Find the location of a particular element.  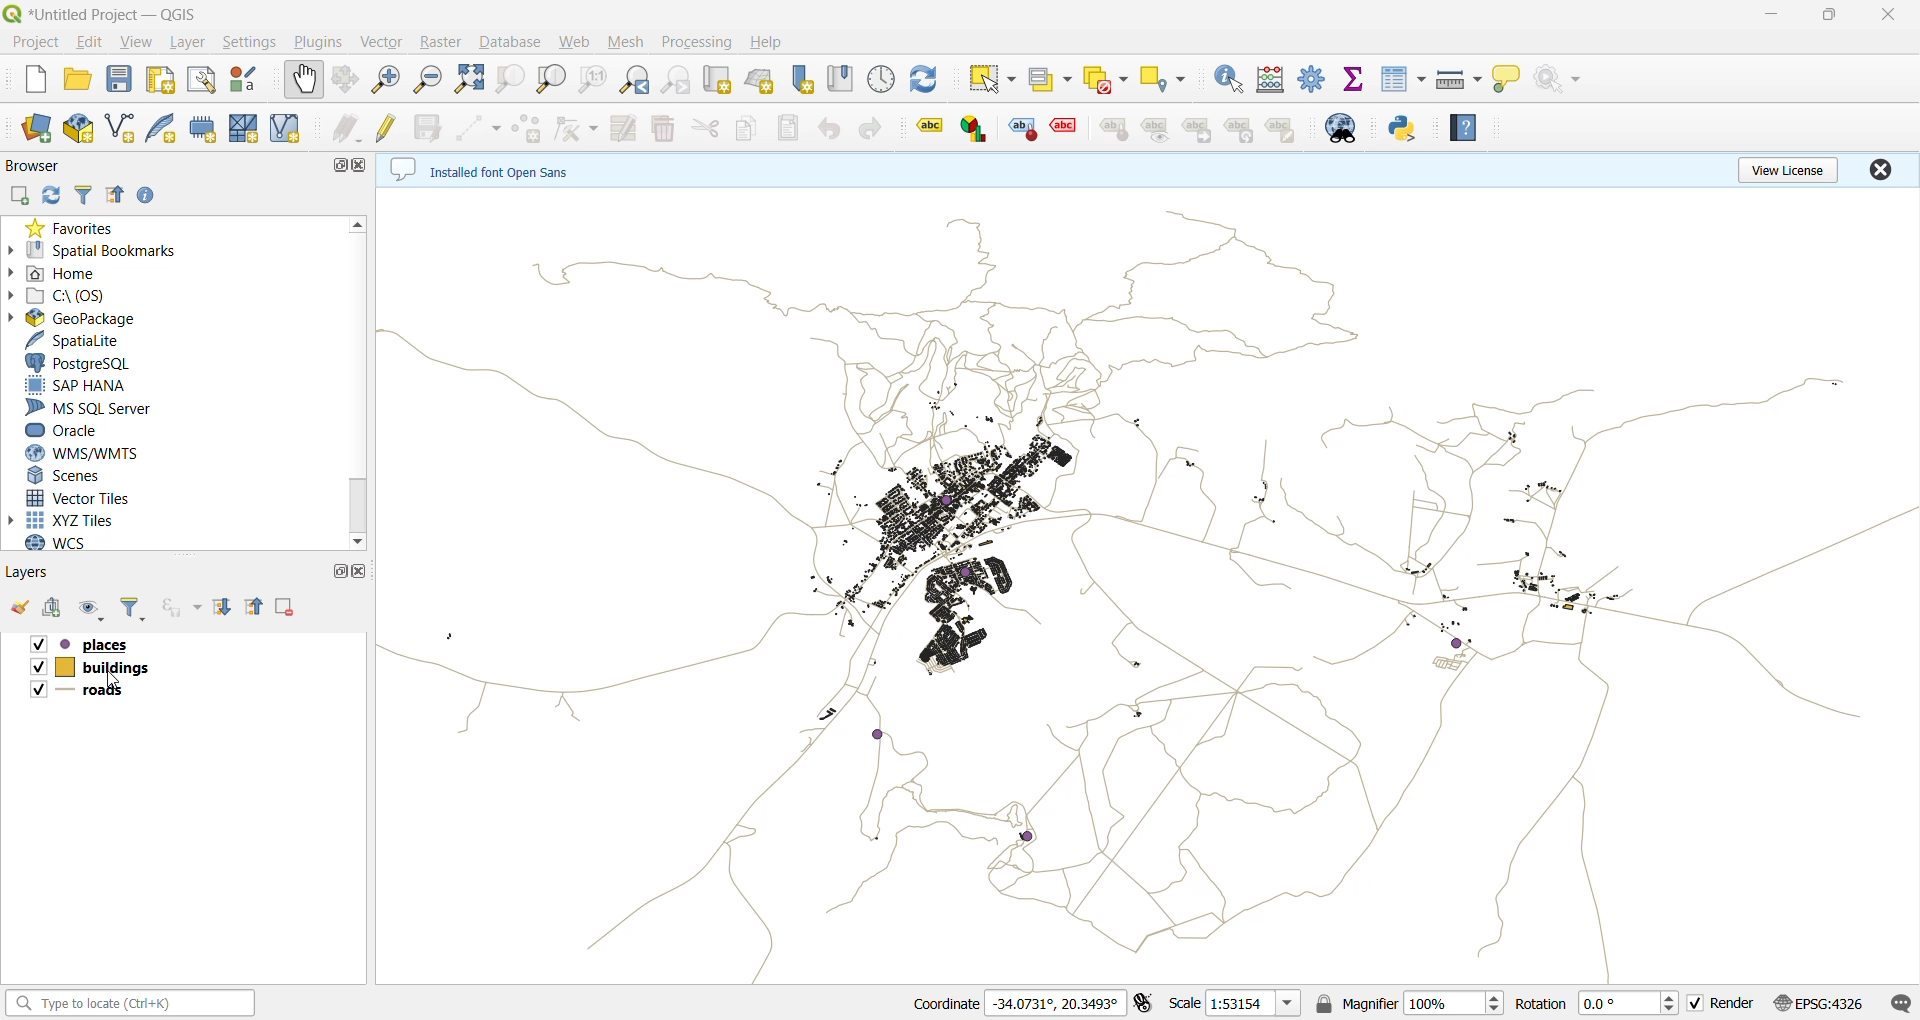

vector tiles is located at coordinates (79, 497).